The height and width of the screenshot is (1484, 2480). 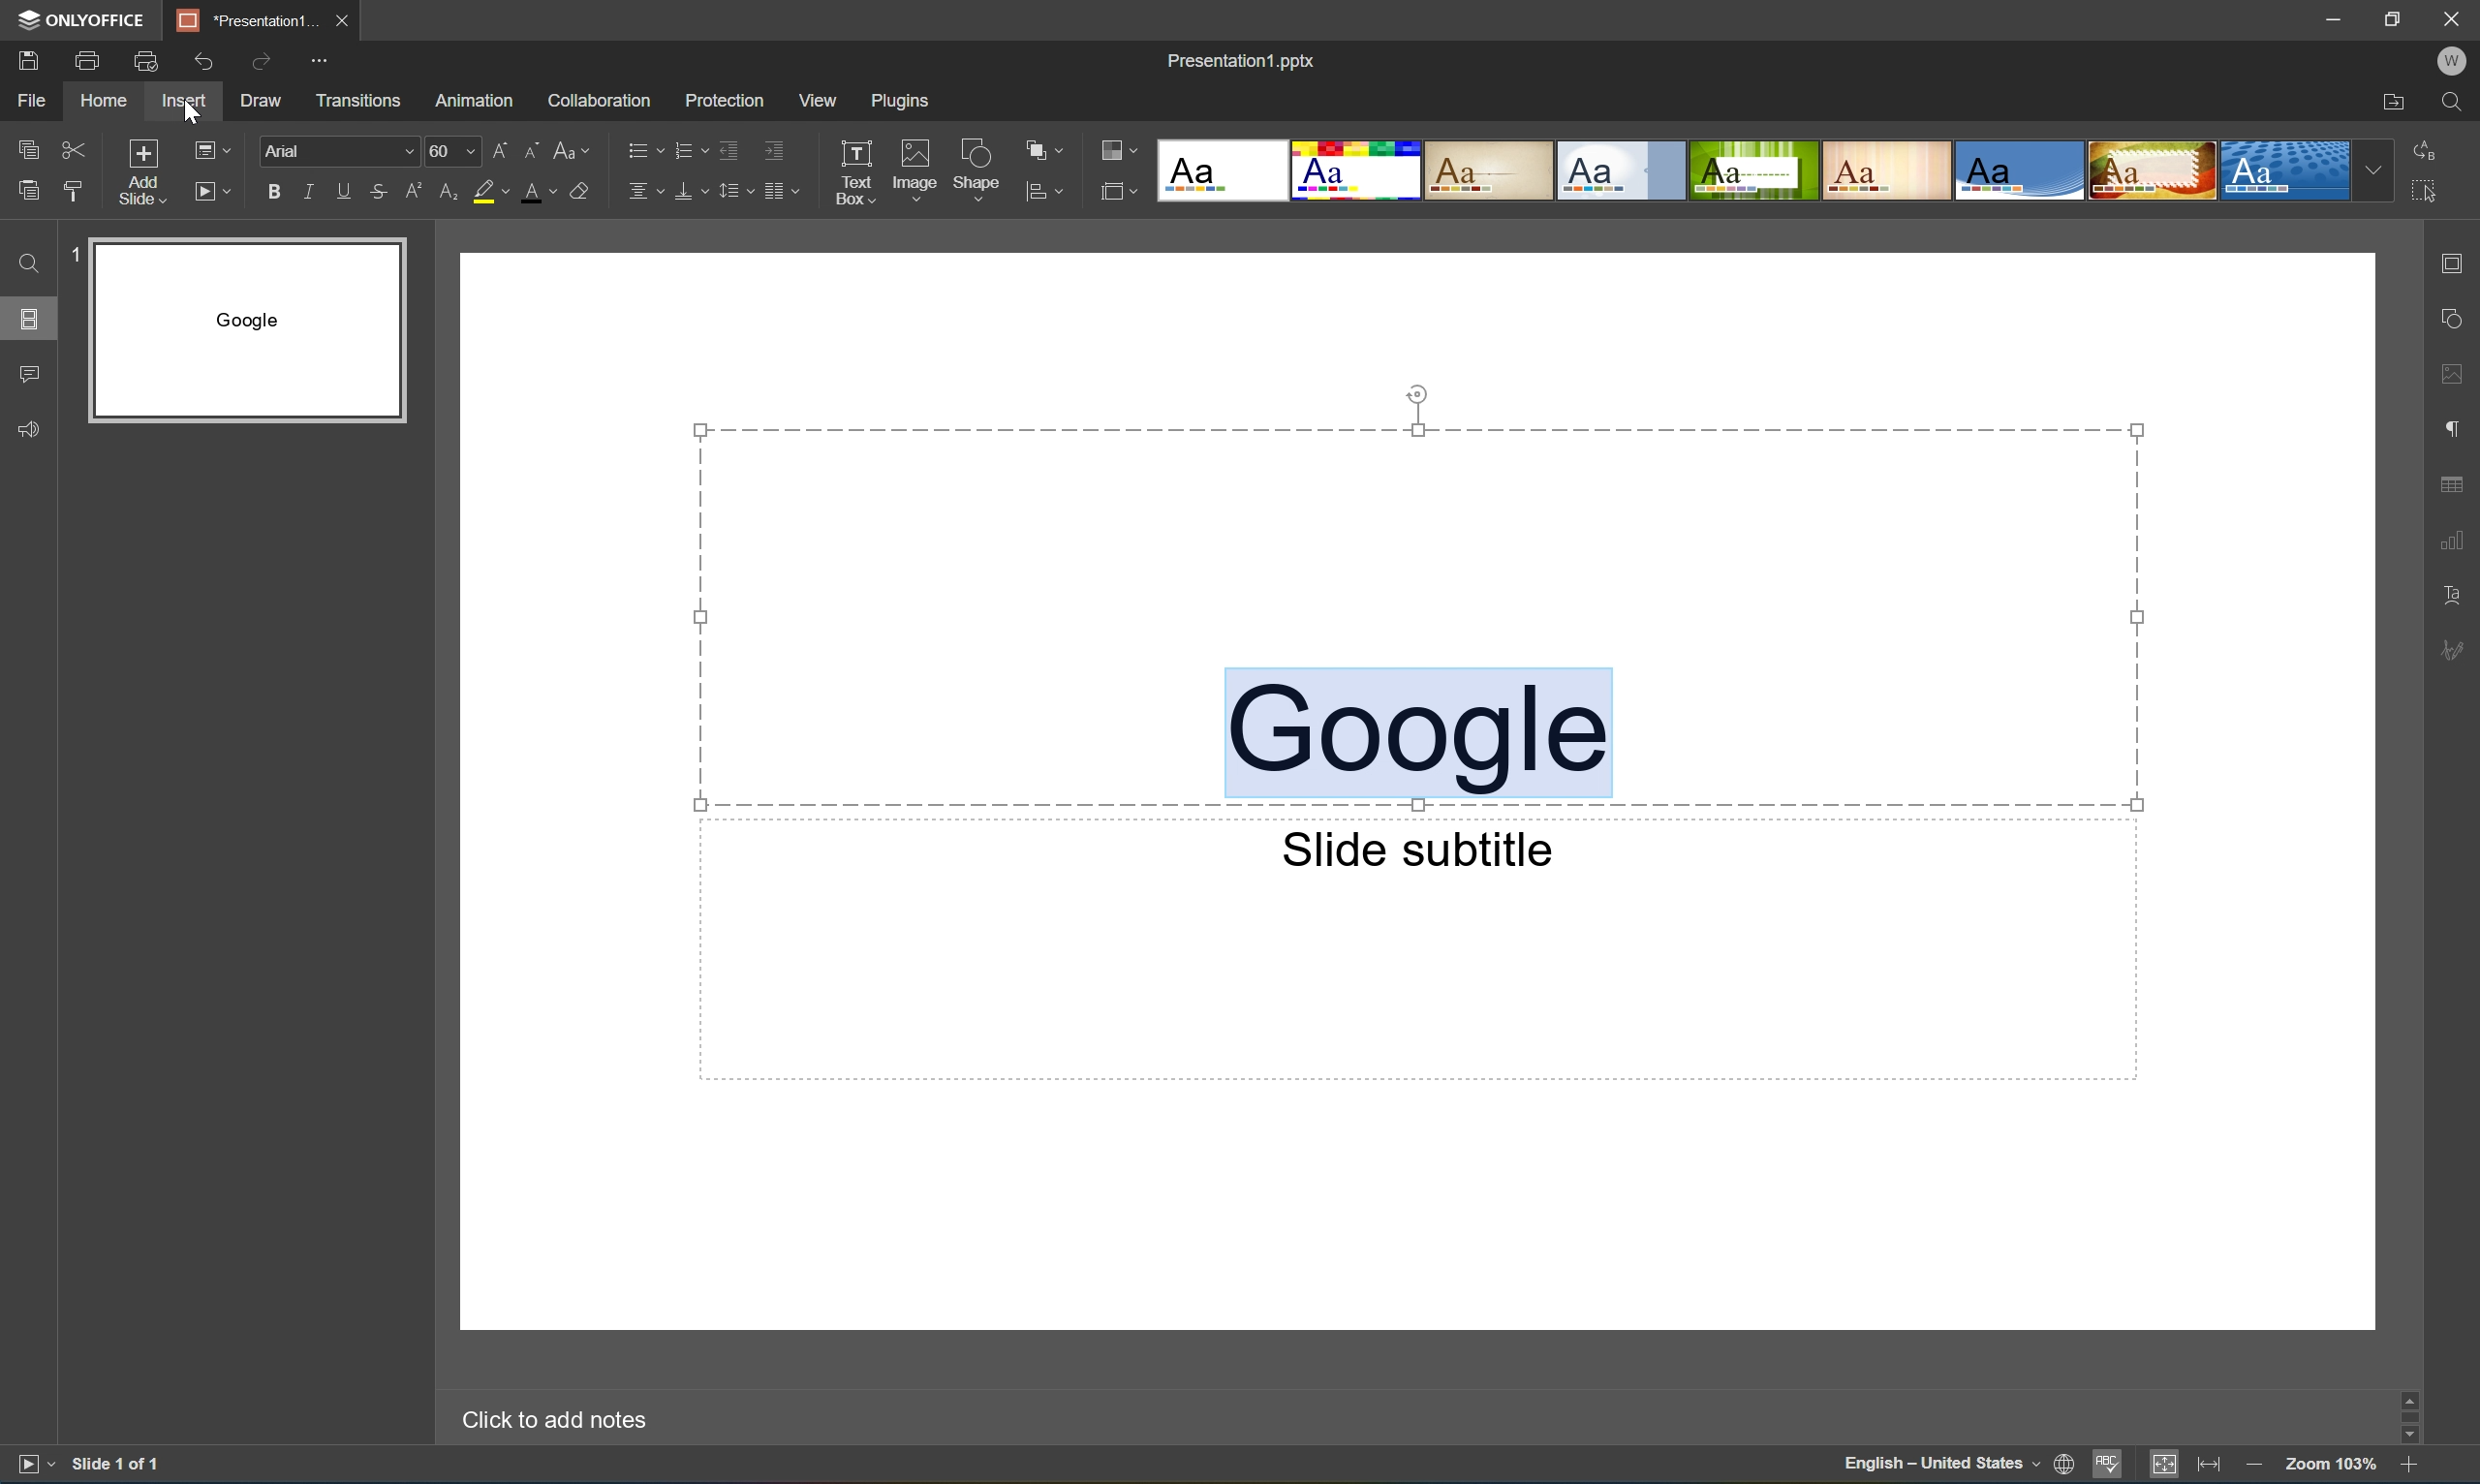 What do you see at coordinates (734, 190) in the screenshot?
I see `Line spacing` at bounding box center [734, 190].